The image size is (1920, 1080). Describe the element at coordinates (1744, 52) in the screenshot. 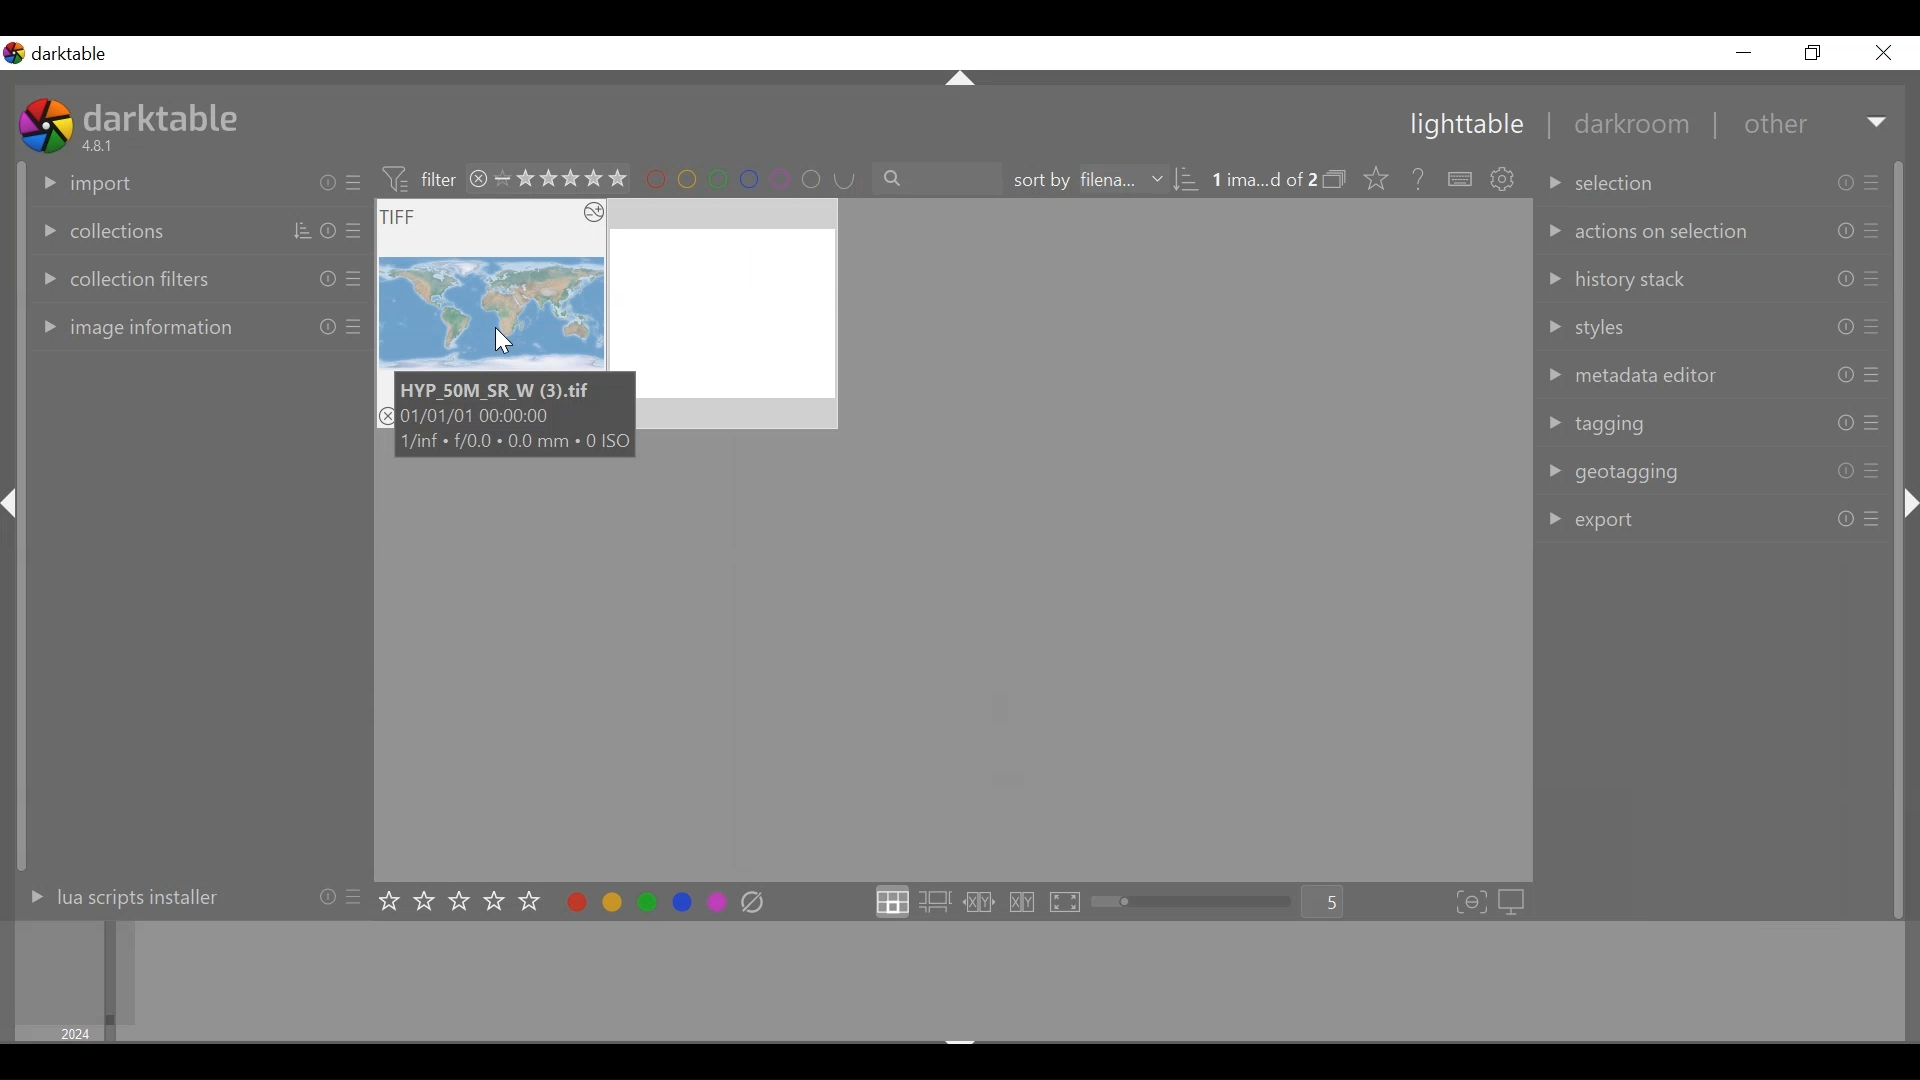

I see `Minimize` at that location.